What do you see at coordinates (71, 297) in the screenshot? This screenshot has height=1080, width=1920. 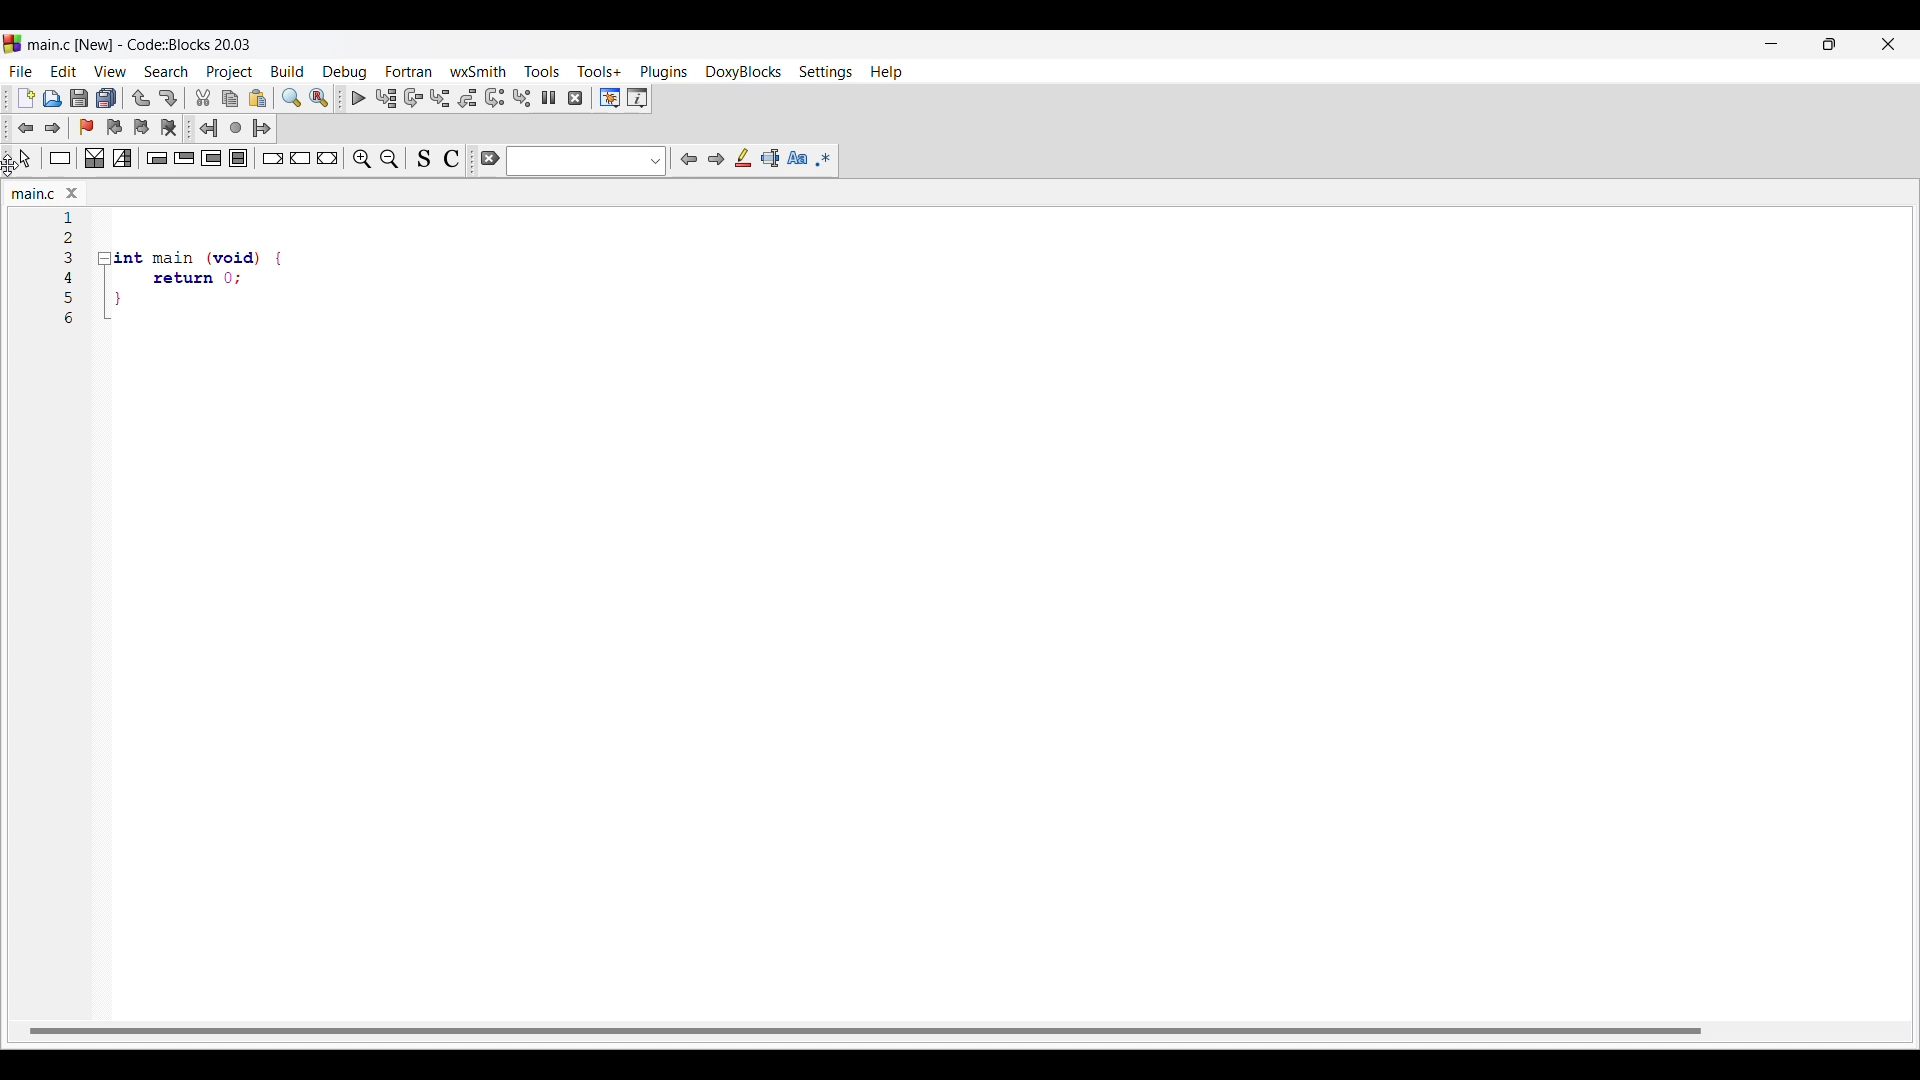 I see `` at bounding box center [71, 297].